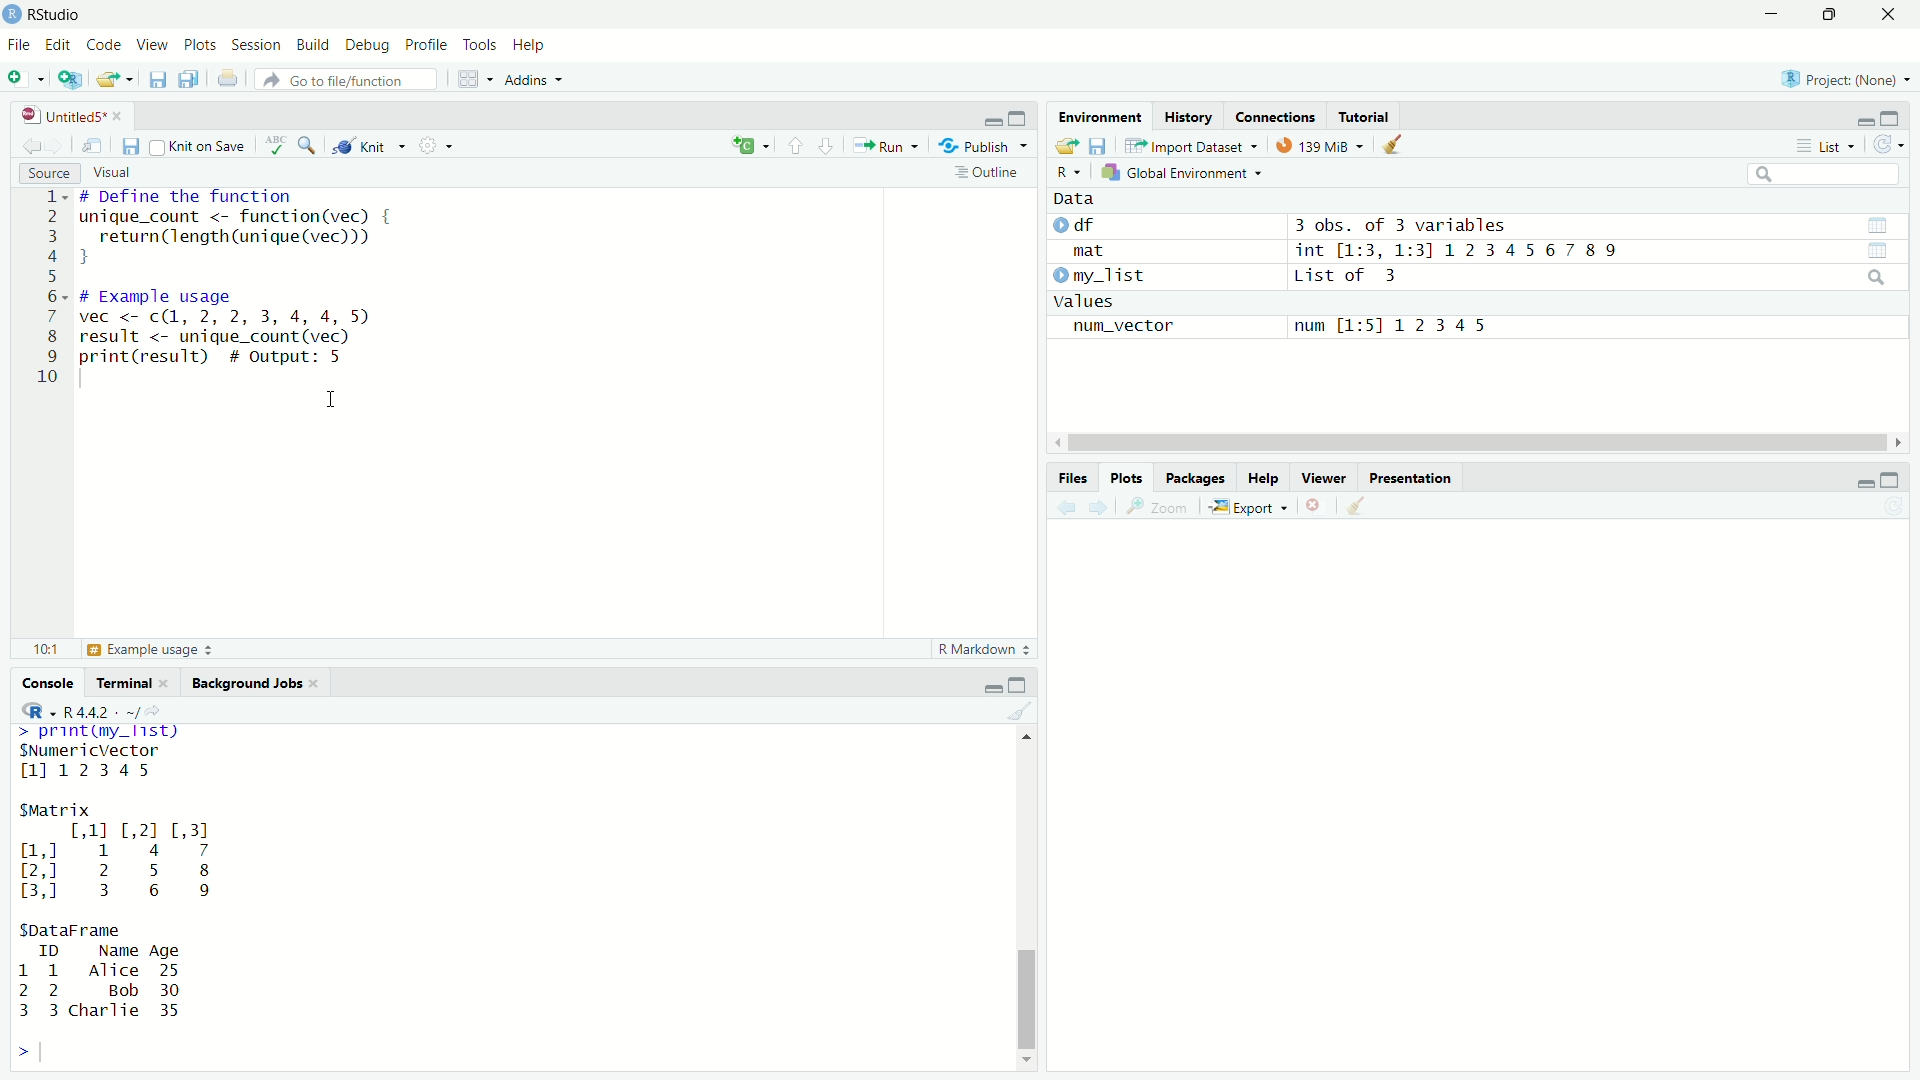 This screenshot has width=1920, height=1080. Describe the element at coordinates (1247, 508) in the screenshot. I see `Export` at that location.